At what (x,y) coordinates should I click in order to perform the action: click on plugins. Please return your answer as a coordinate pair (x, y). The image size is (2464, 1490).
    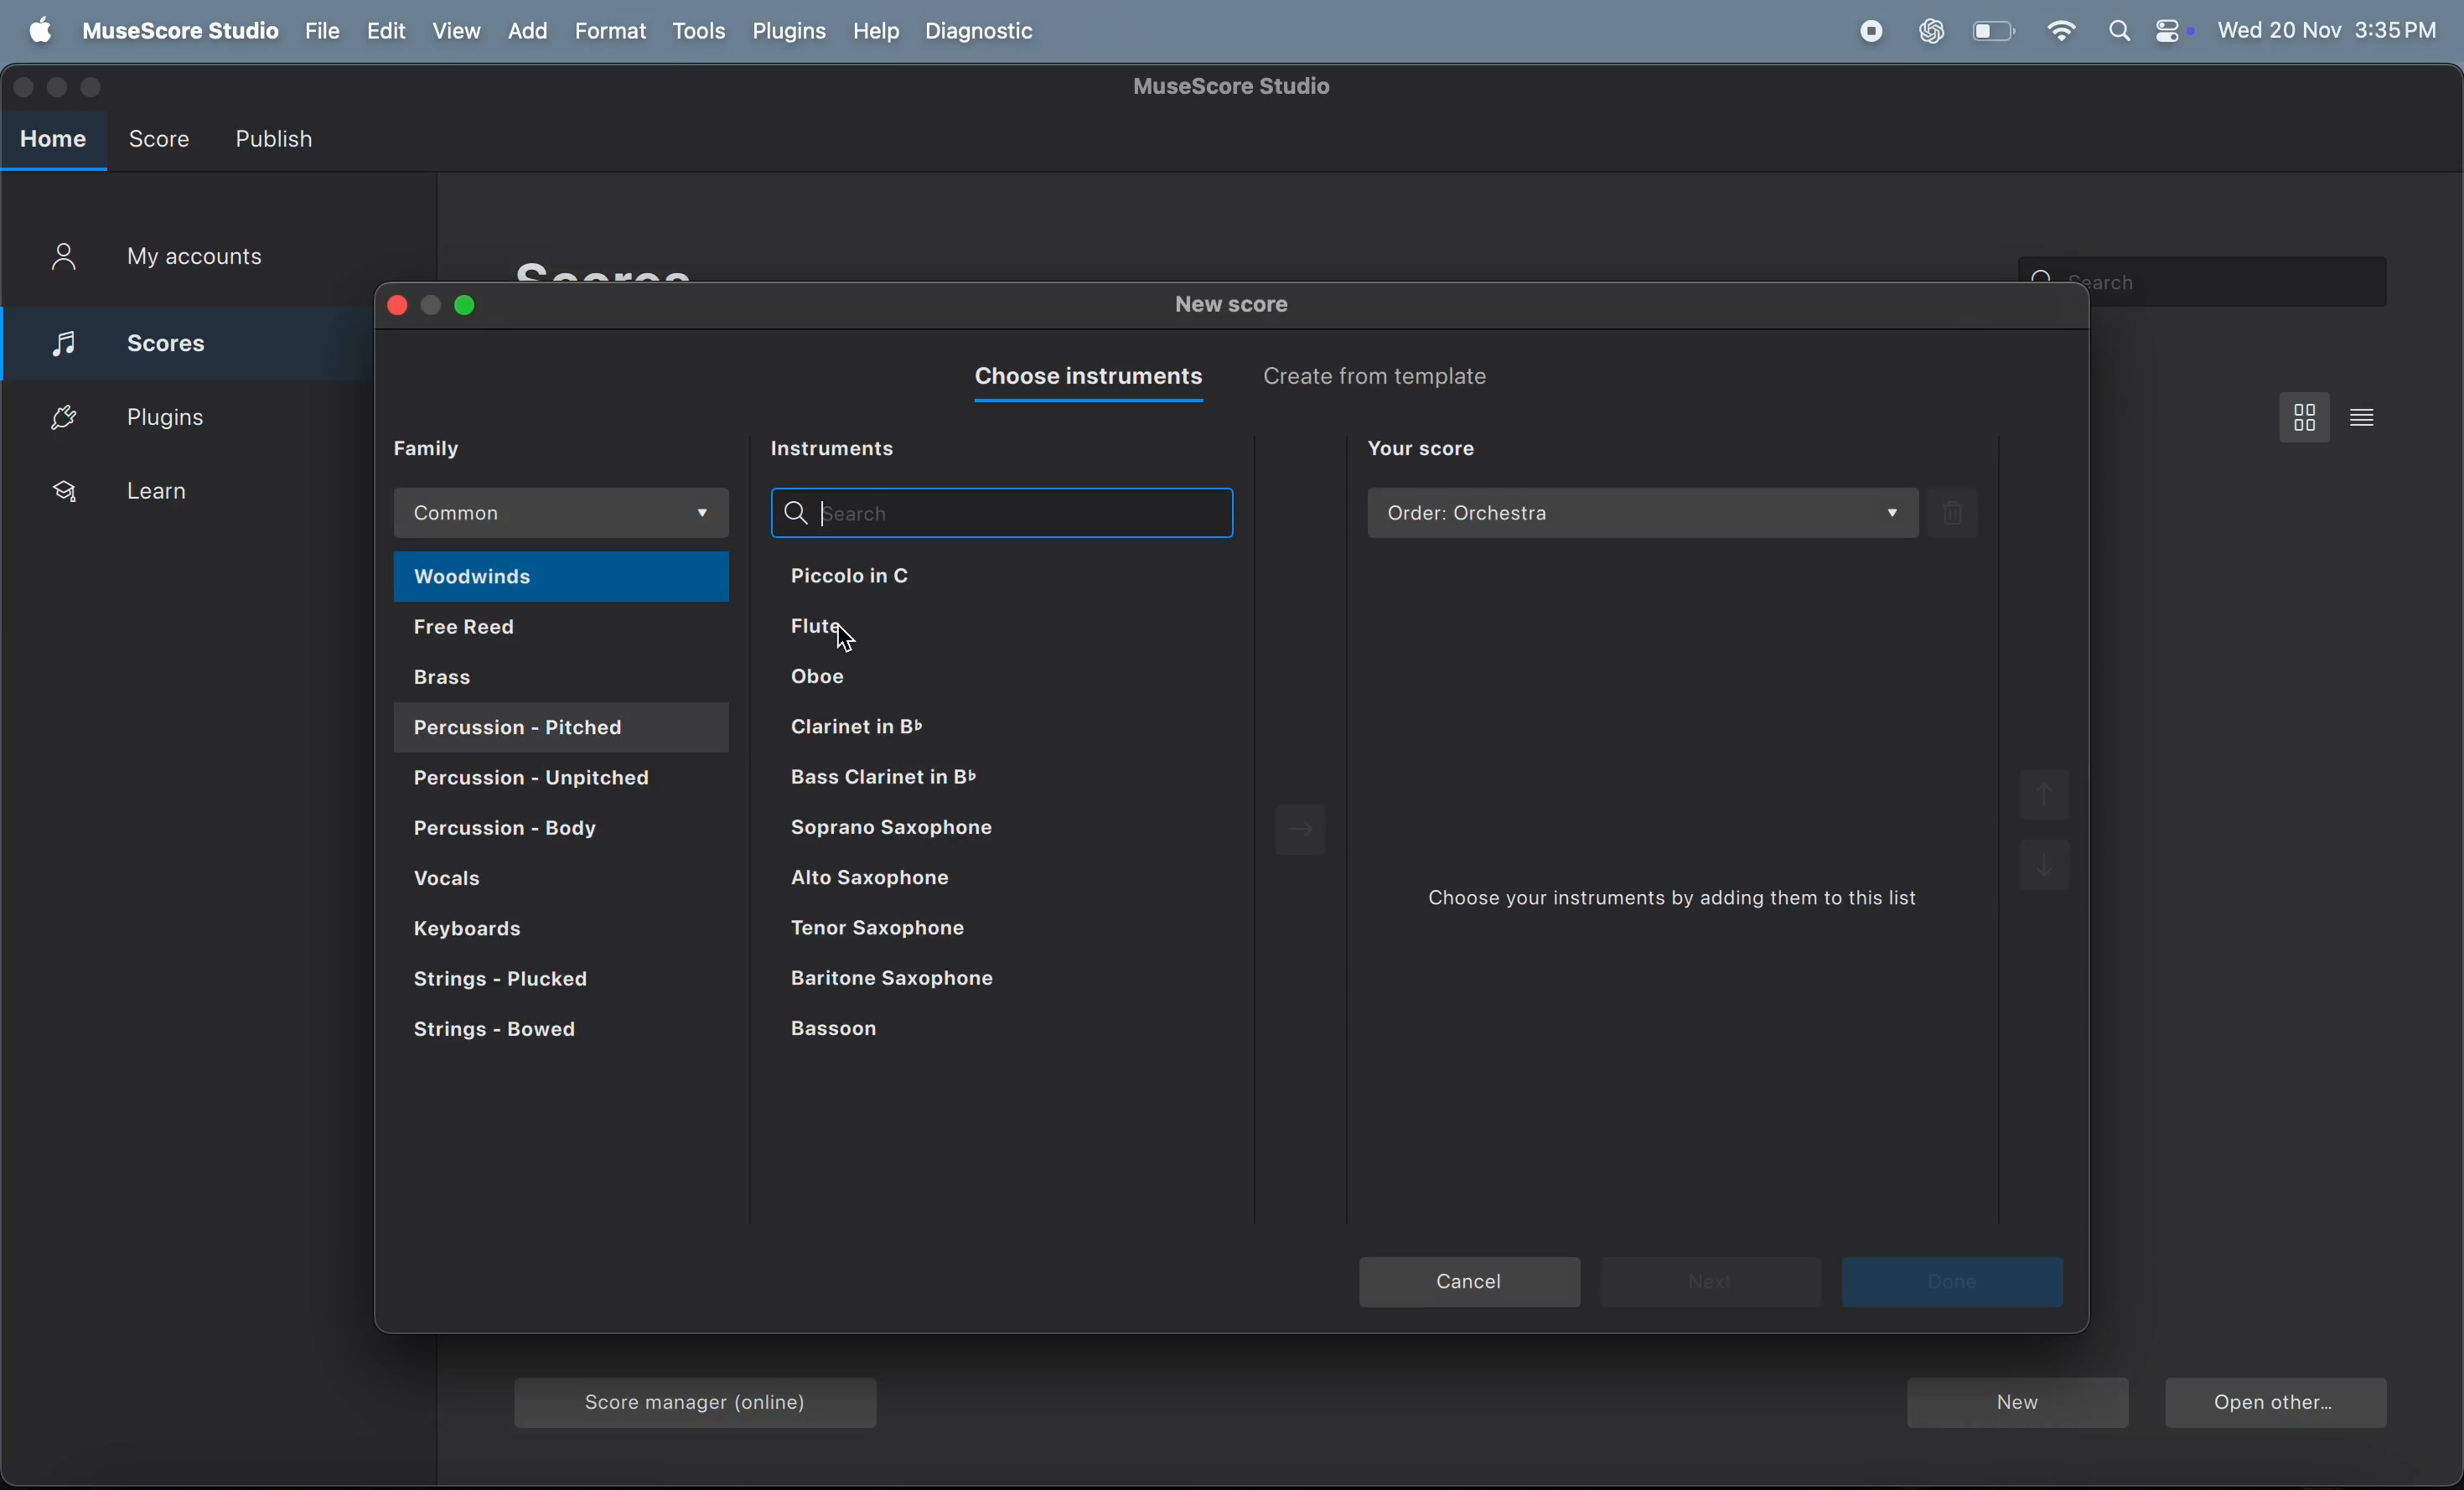
    Looking at the image, I should click on (178, 415).